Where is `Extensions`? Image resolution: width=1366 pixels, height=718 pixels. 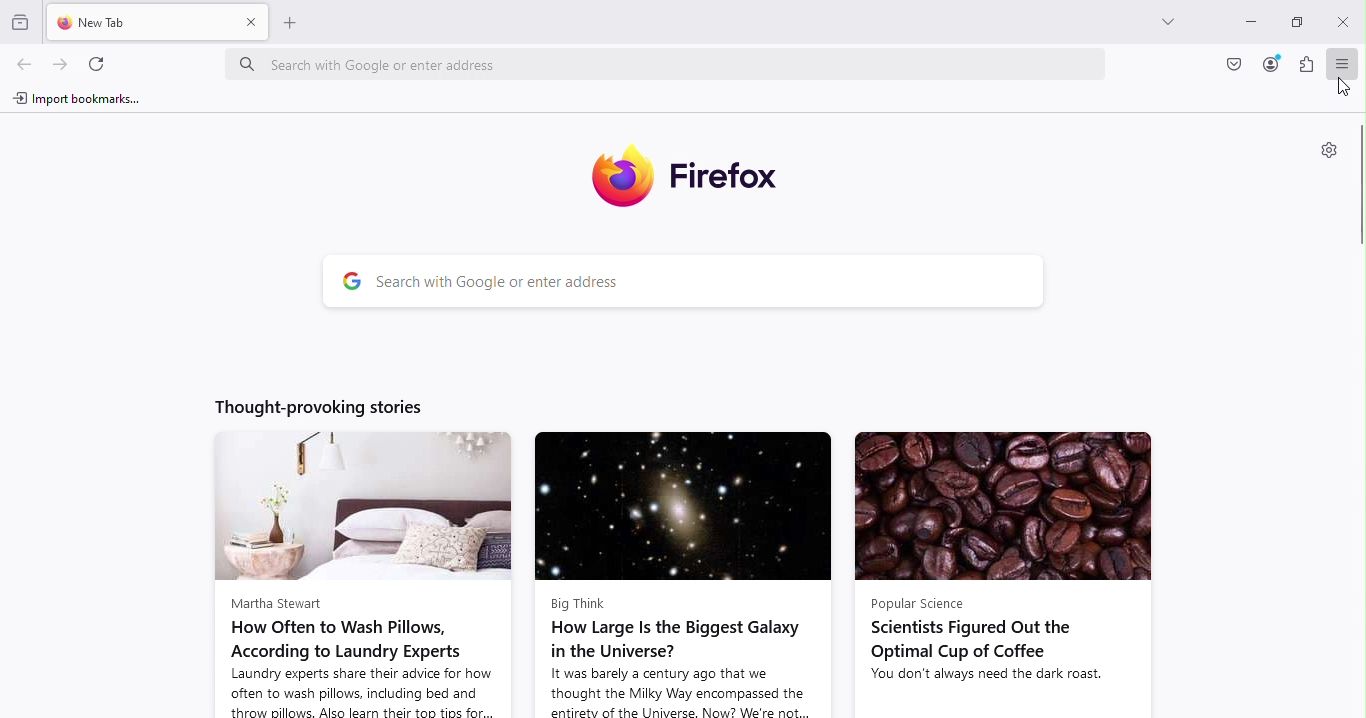 Extensions is located at coordinates (1306, 67).